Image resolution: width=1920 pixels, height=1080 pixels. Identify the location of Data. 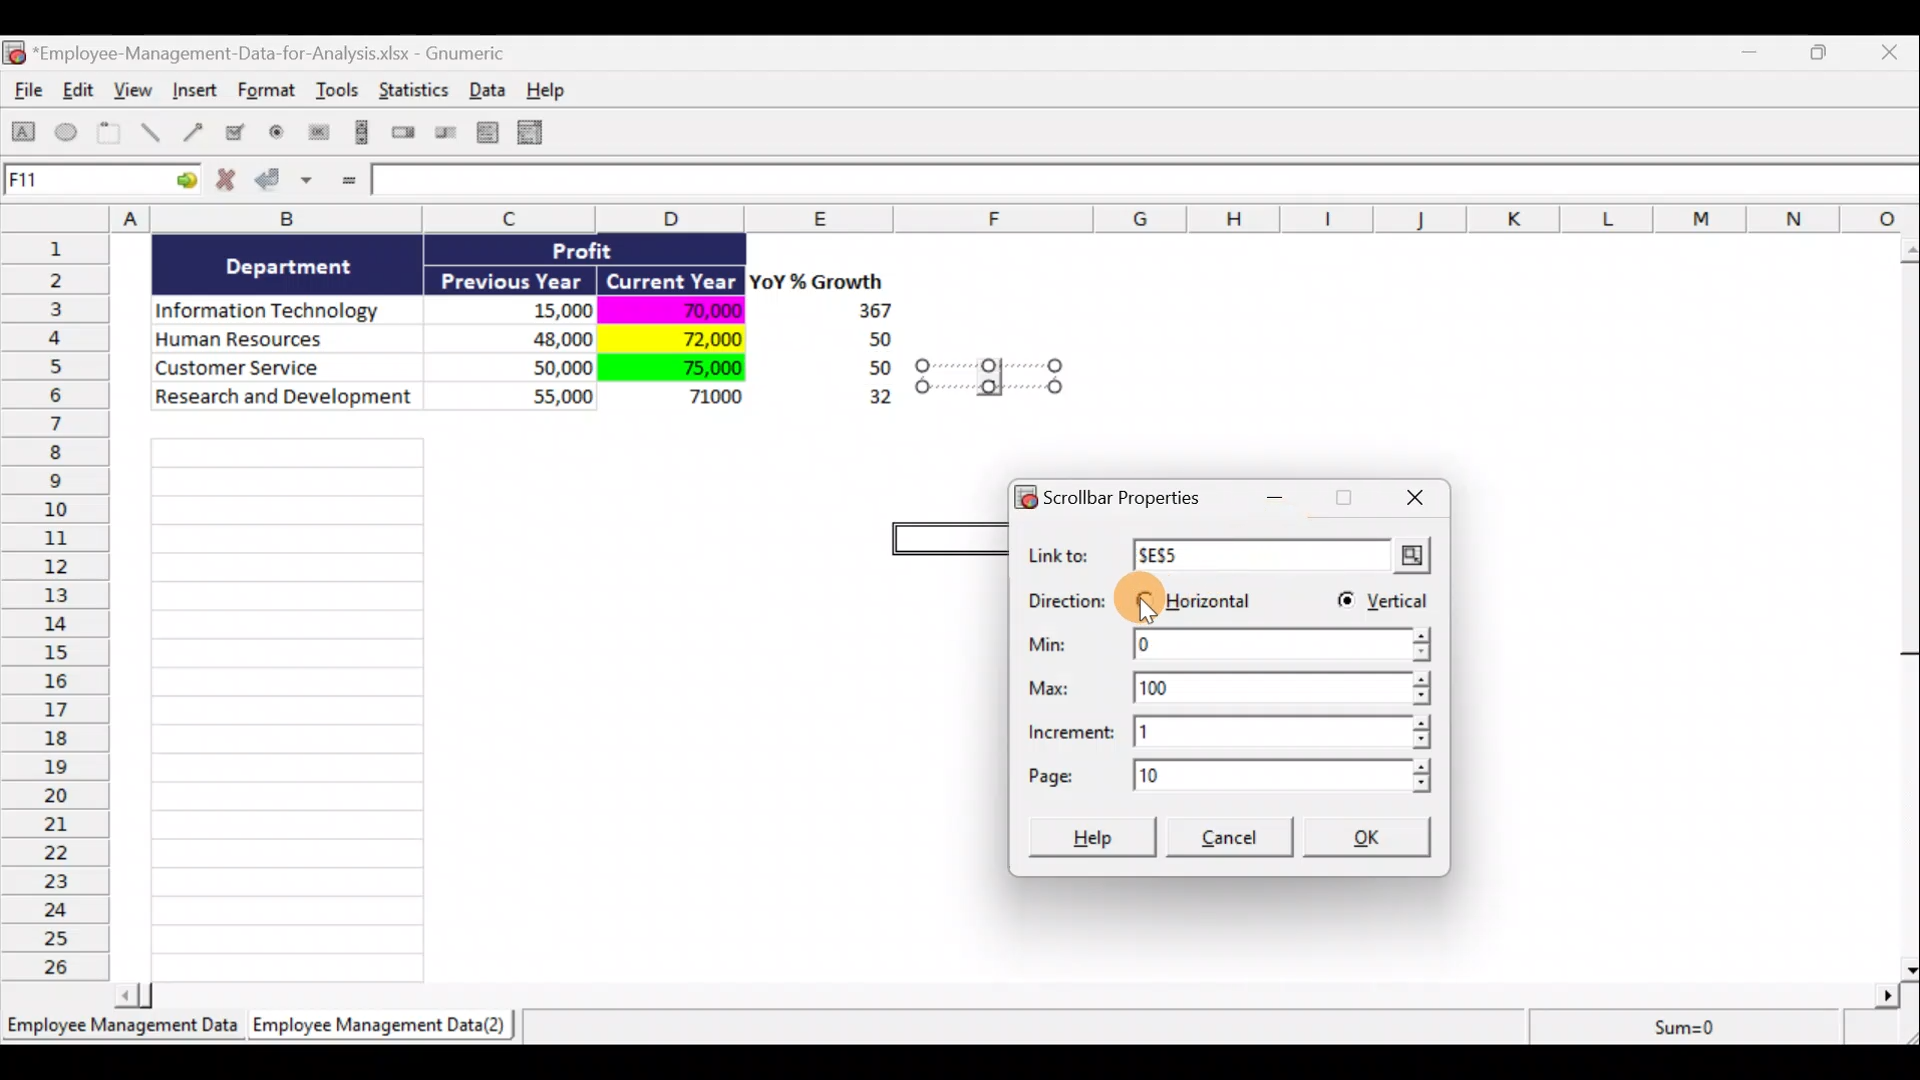
(524, 338).